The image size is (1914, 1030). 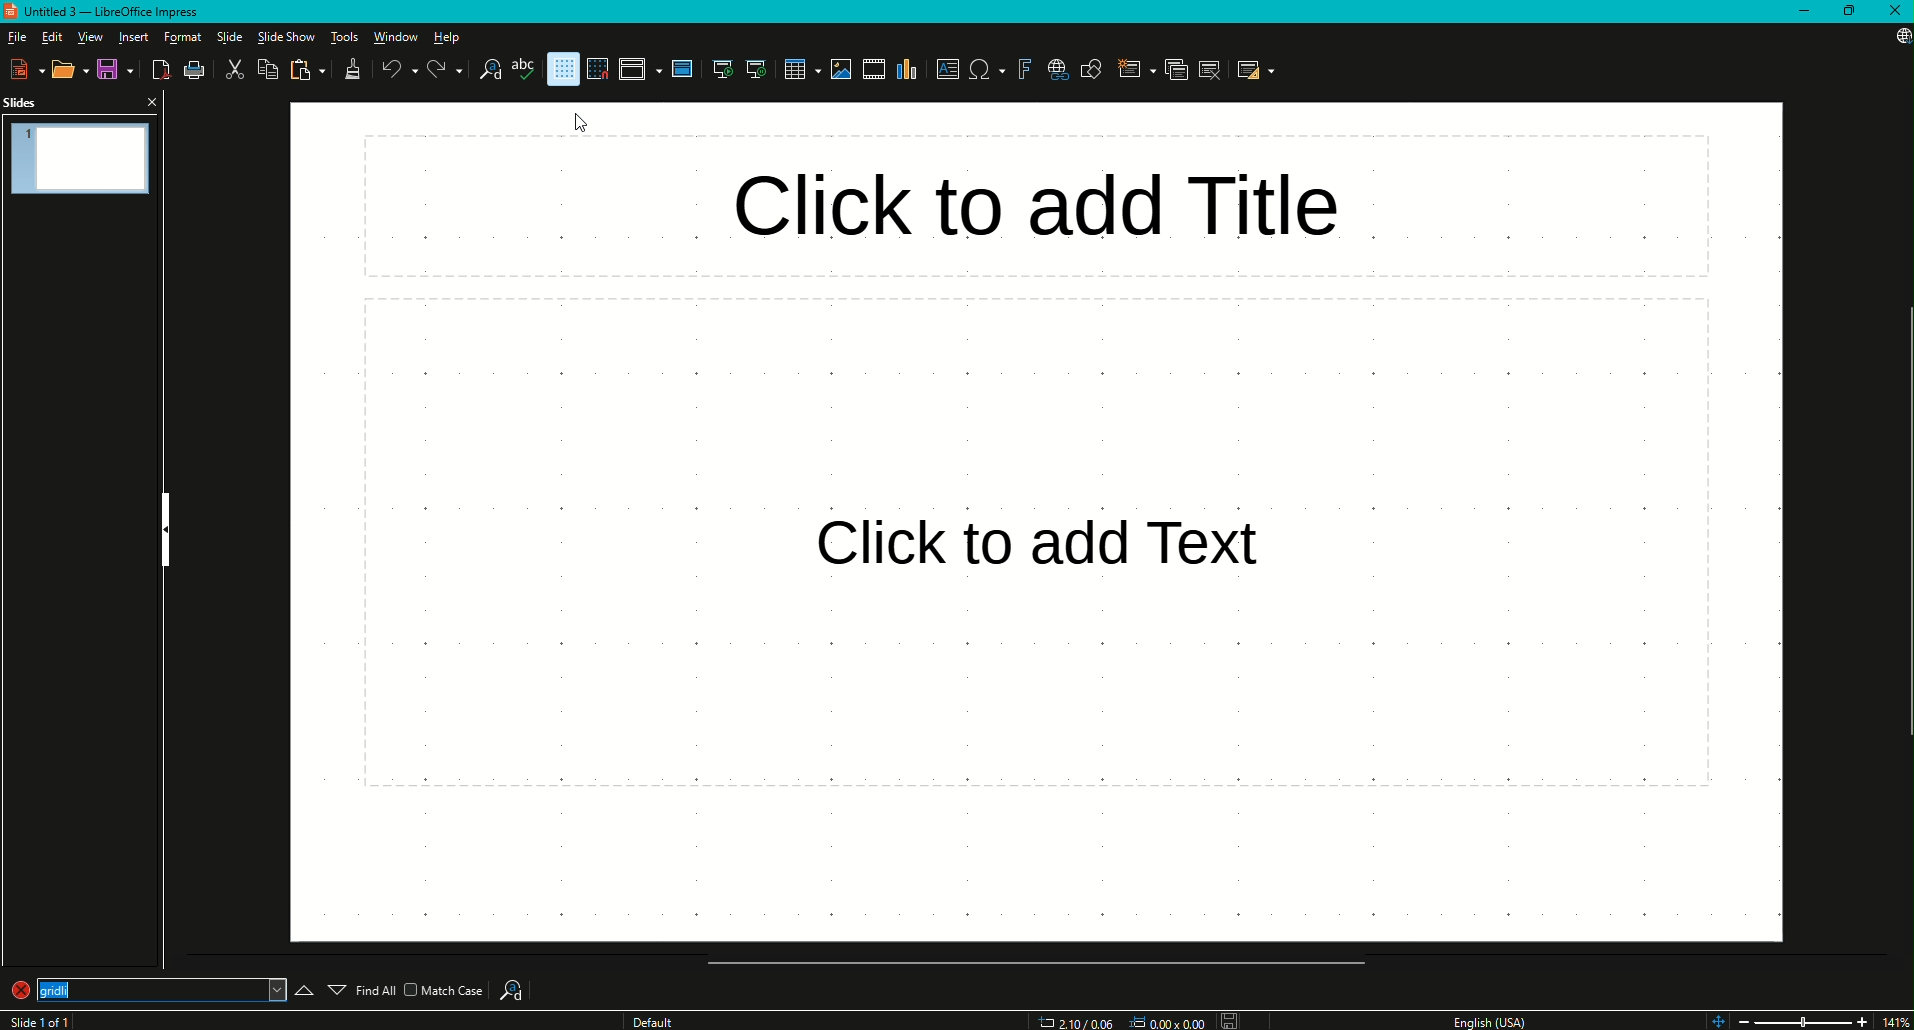 I want to click on Display grid, so click(x=562, y=69).